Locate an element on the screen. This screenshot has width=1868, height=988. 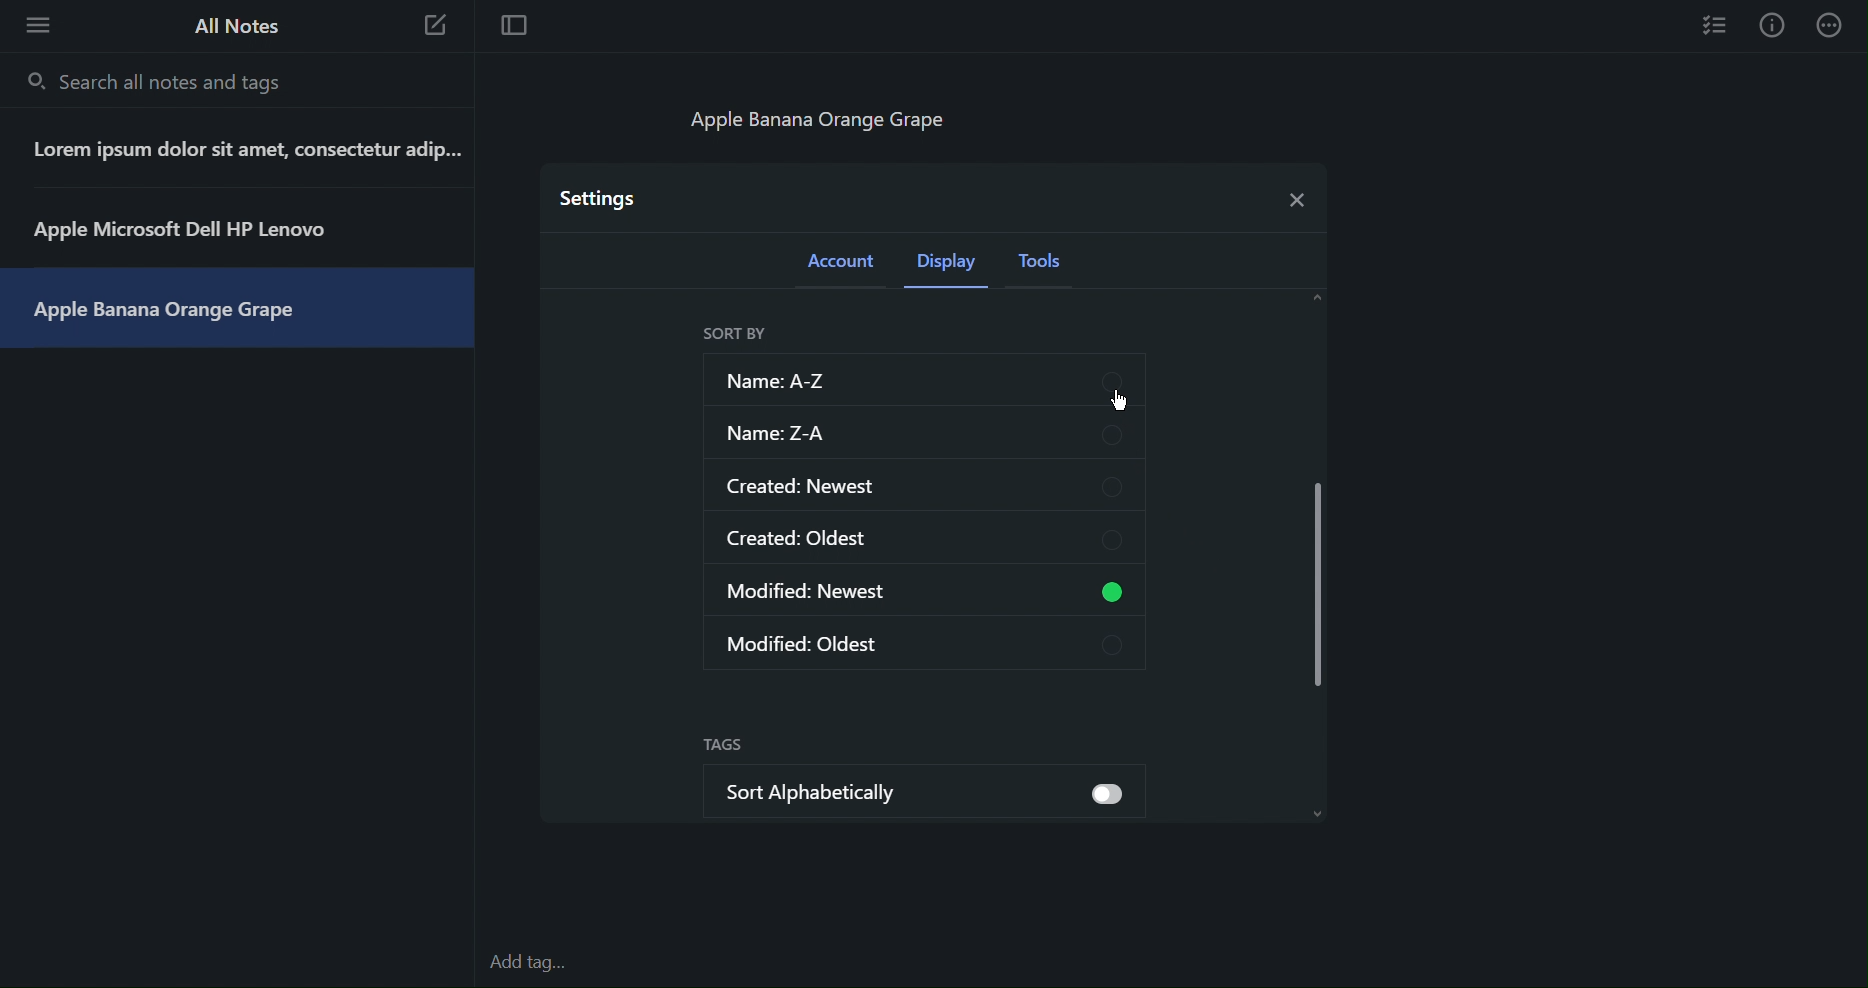
New Note is located at coordinates (436, 29).